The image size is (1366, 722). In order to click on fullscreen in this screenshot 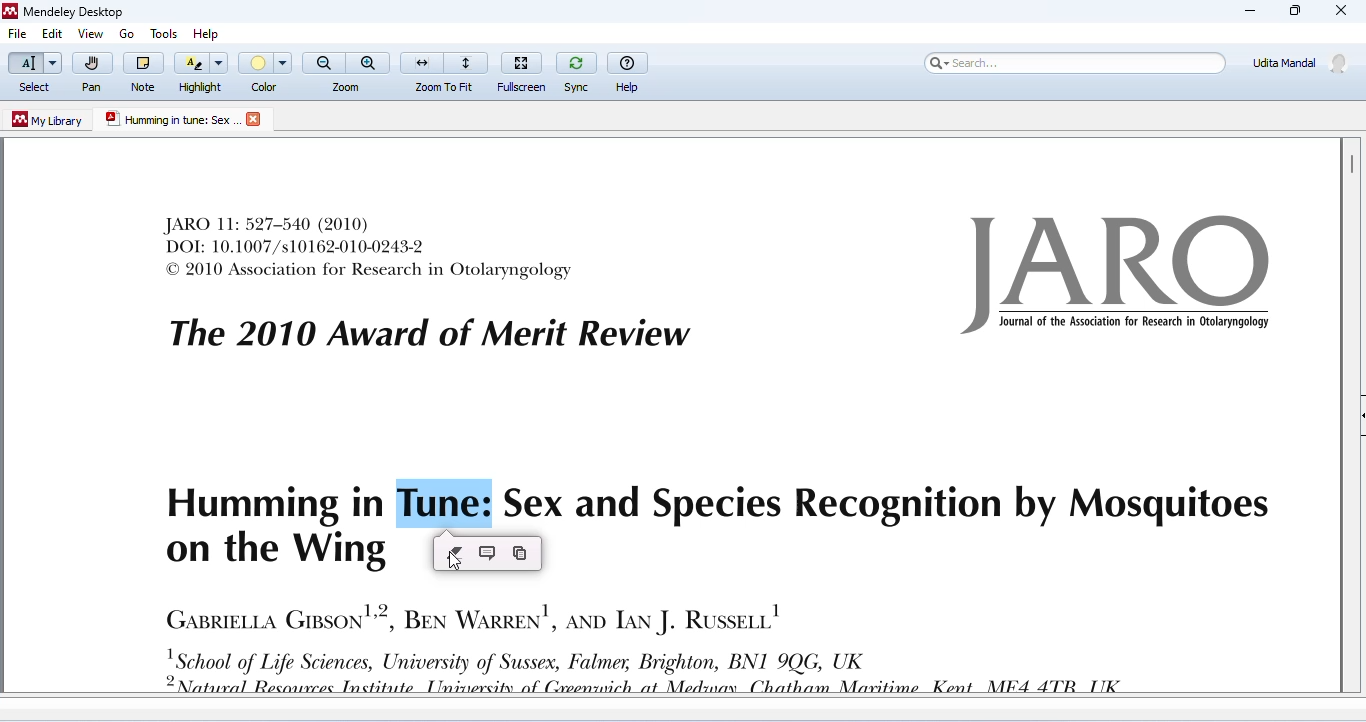, I will do `click(524, 69)`.